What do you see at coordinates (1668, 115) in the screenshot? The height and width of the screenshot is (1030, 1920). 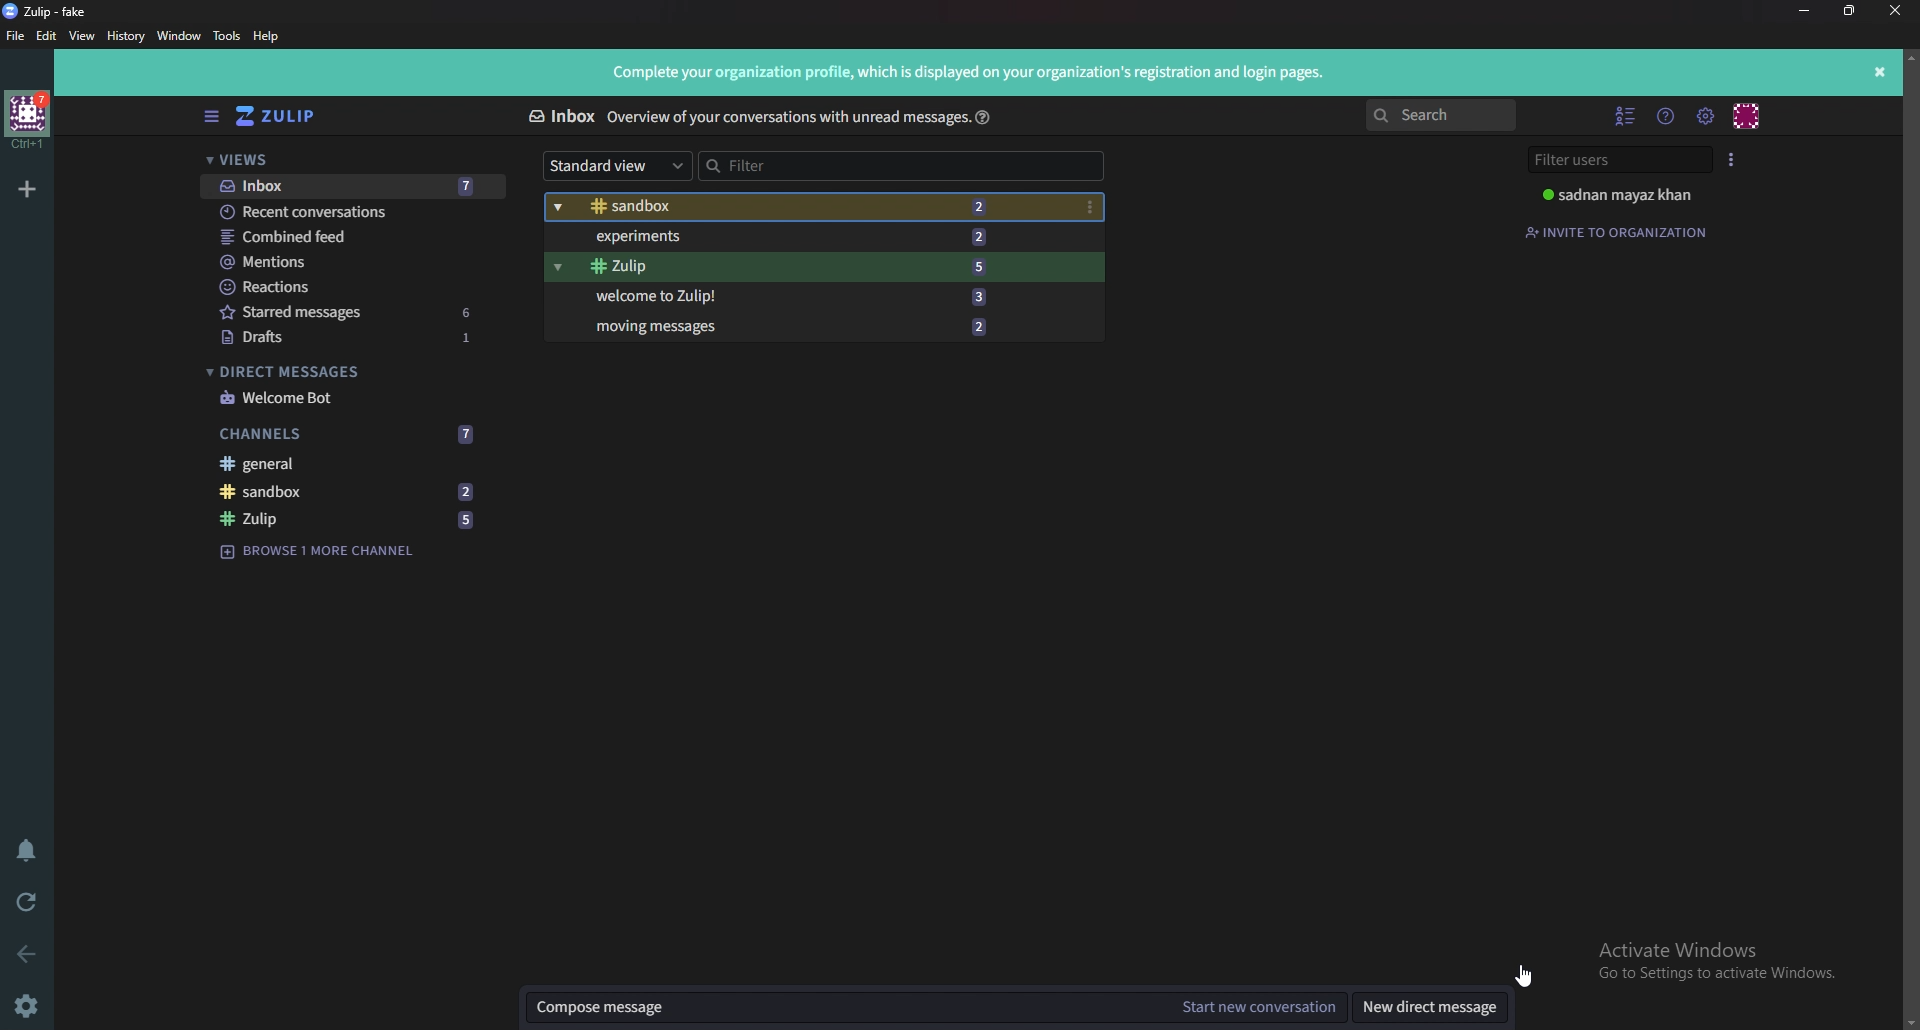 I see `help menu` at bounding box center [1668, 115].